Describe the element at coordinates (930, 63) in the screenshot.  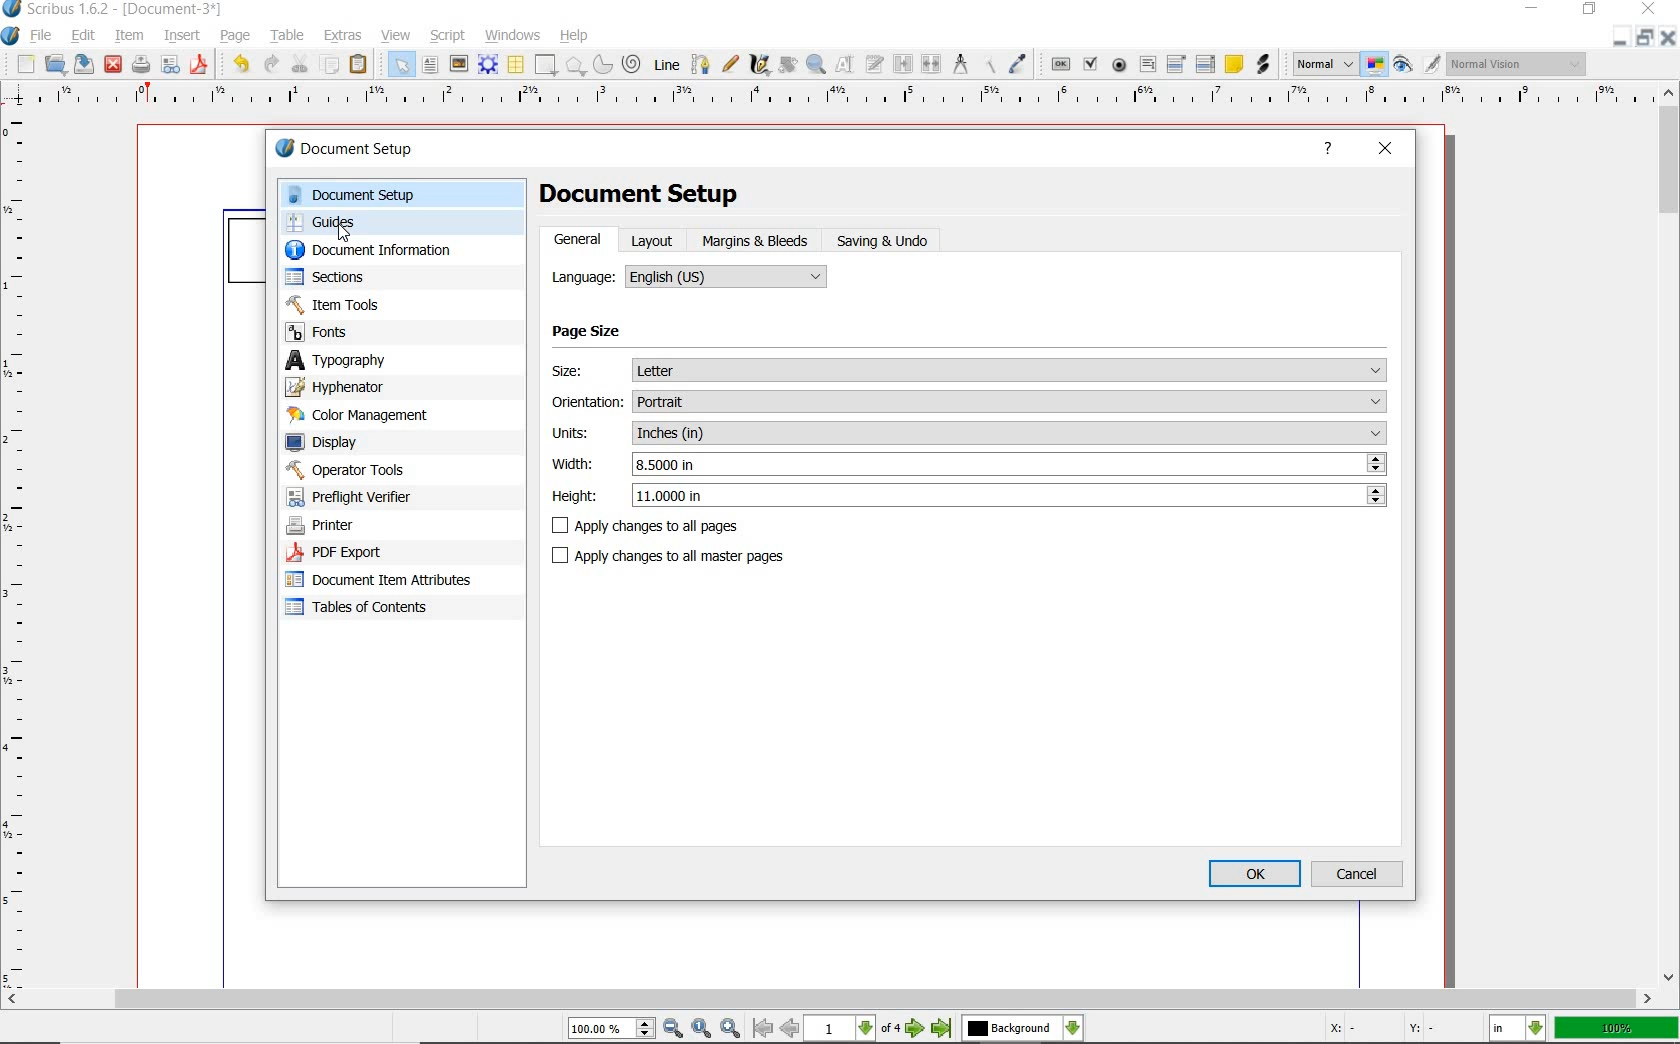
I see `unlink text frames` at that location.